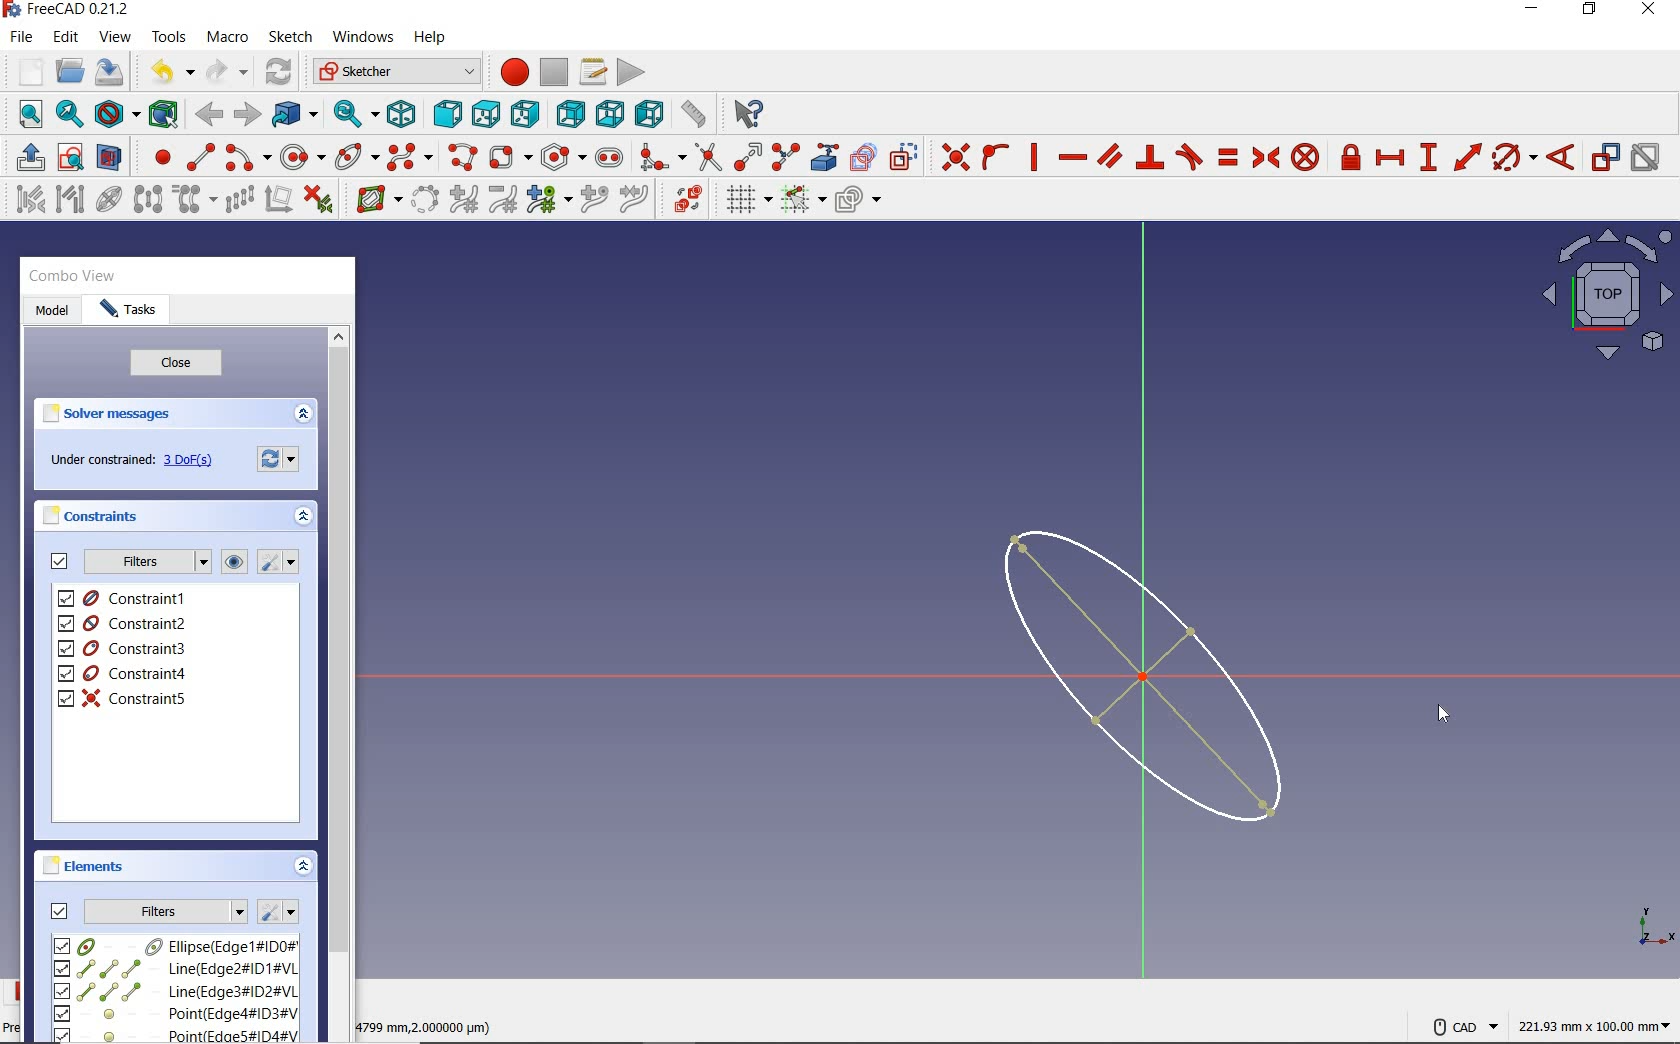 The image size is (1680, 1044). I want to click on elements, so click(87, 865).